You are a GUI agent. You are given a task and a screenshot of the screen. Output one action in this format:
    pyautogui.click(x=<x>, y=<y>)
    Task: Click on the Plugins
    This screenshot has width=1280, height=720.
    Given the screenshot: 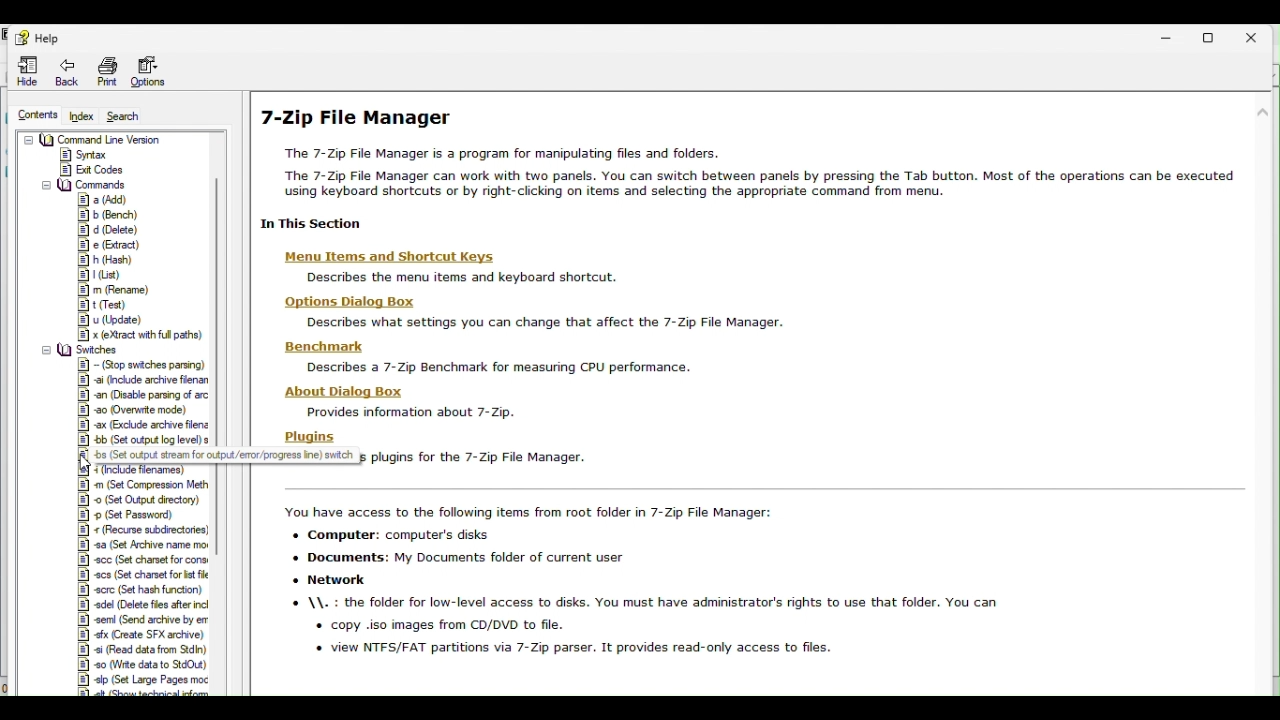 What is the action you would take?
    pyautogui.click(x=312, y=436)
    